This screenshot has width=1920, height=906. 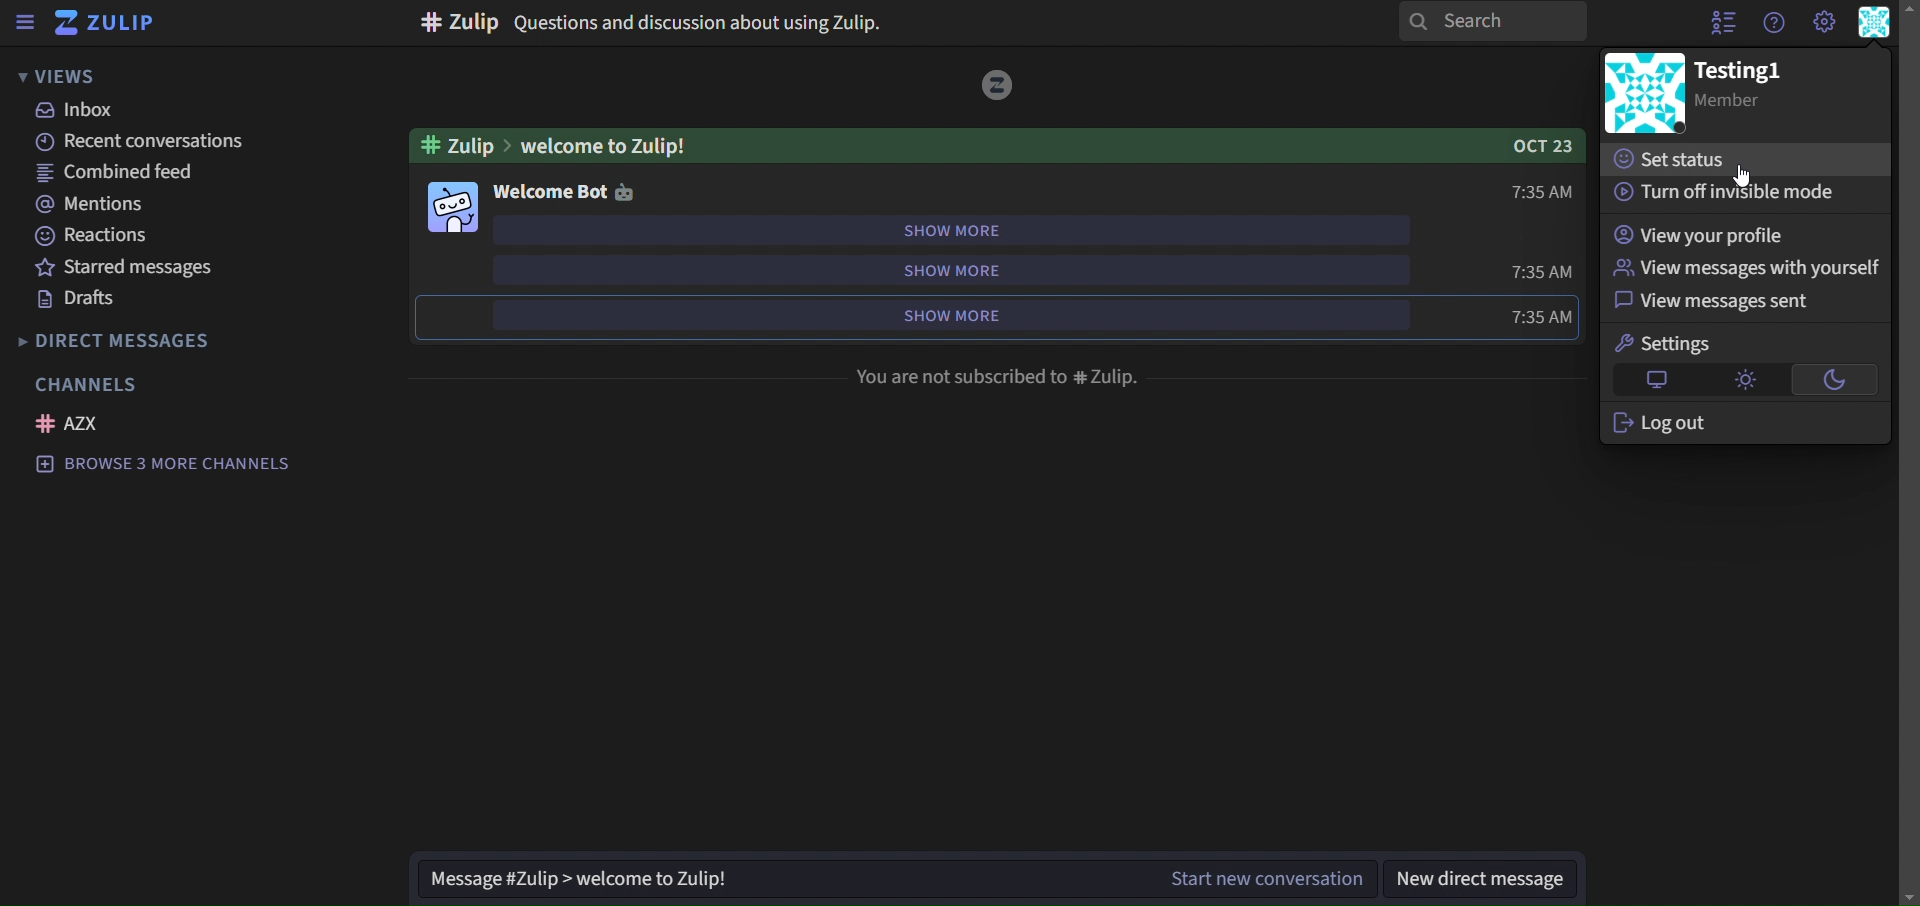 I want to click on Cursor, so click(x=1748, y=174).